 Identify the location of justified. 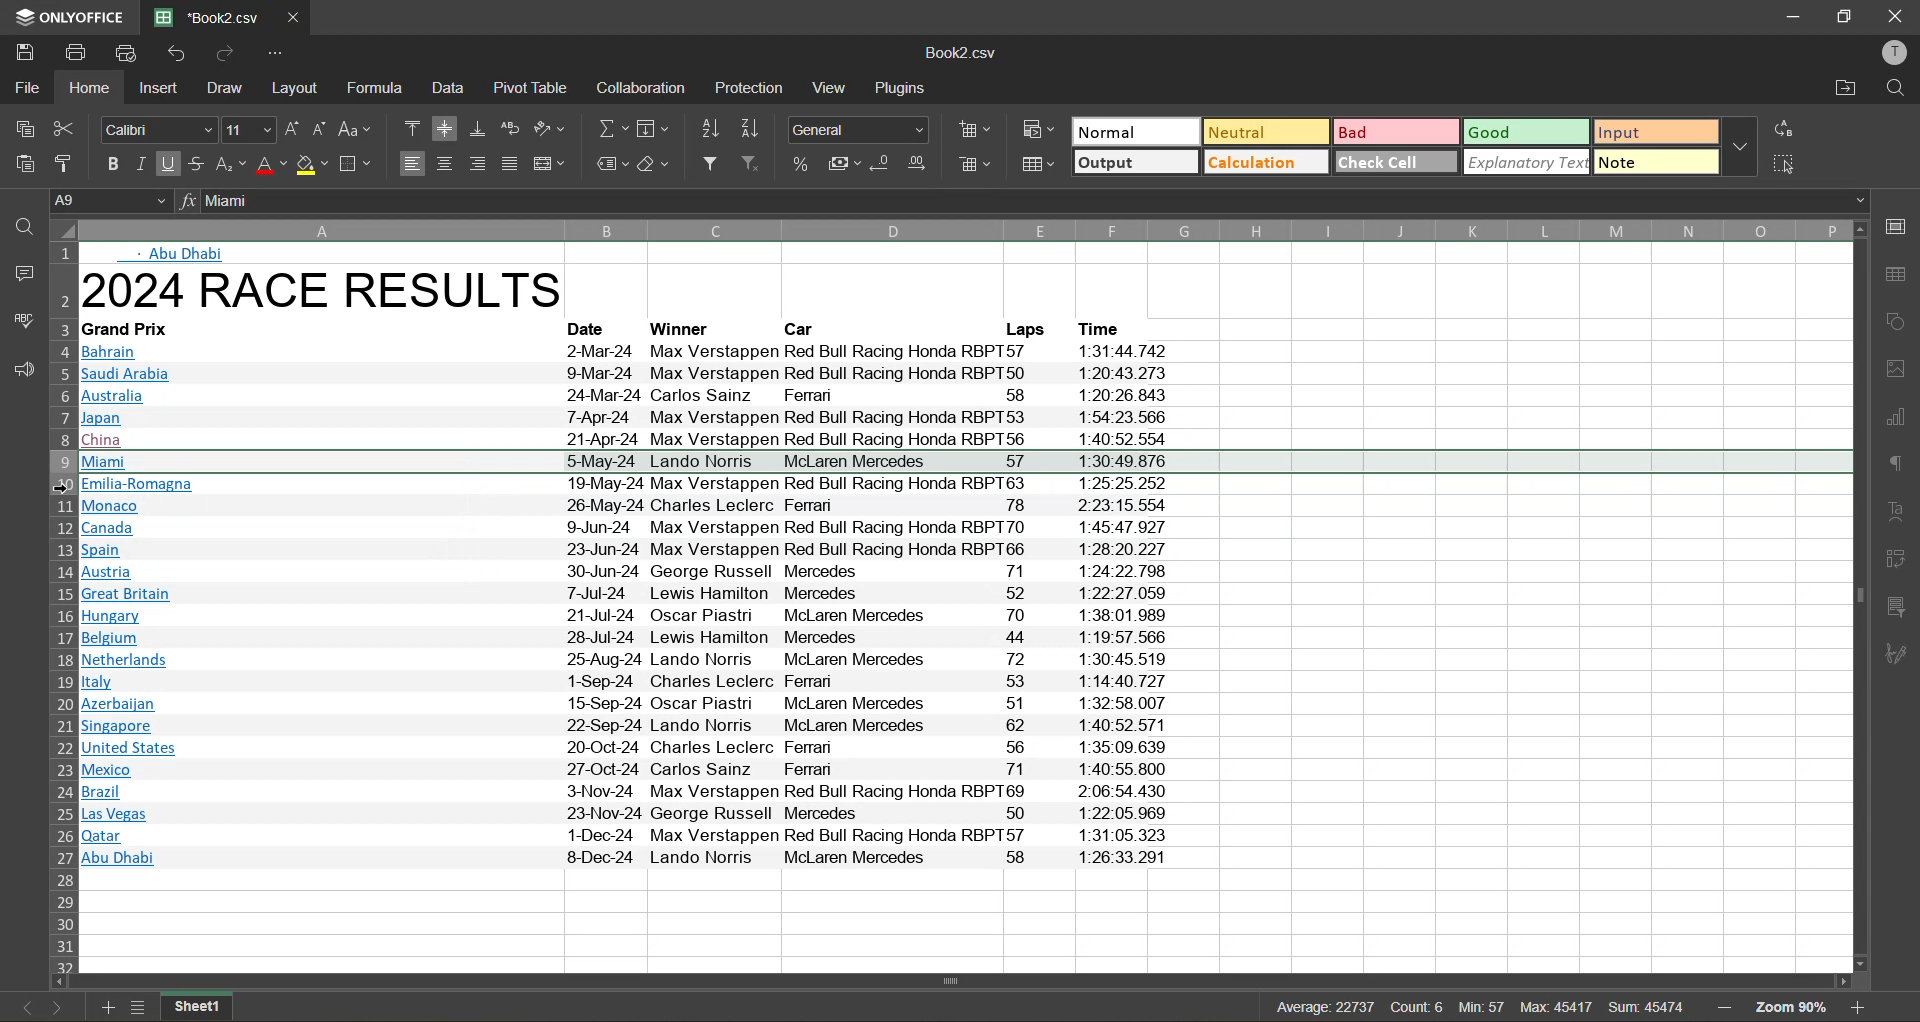
(511, 164).